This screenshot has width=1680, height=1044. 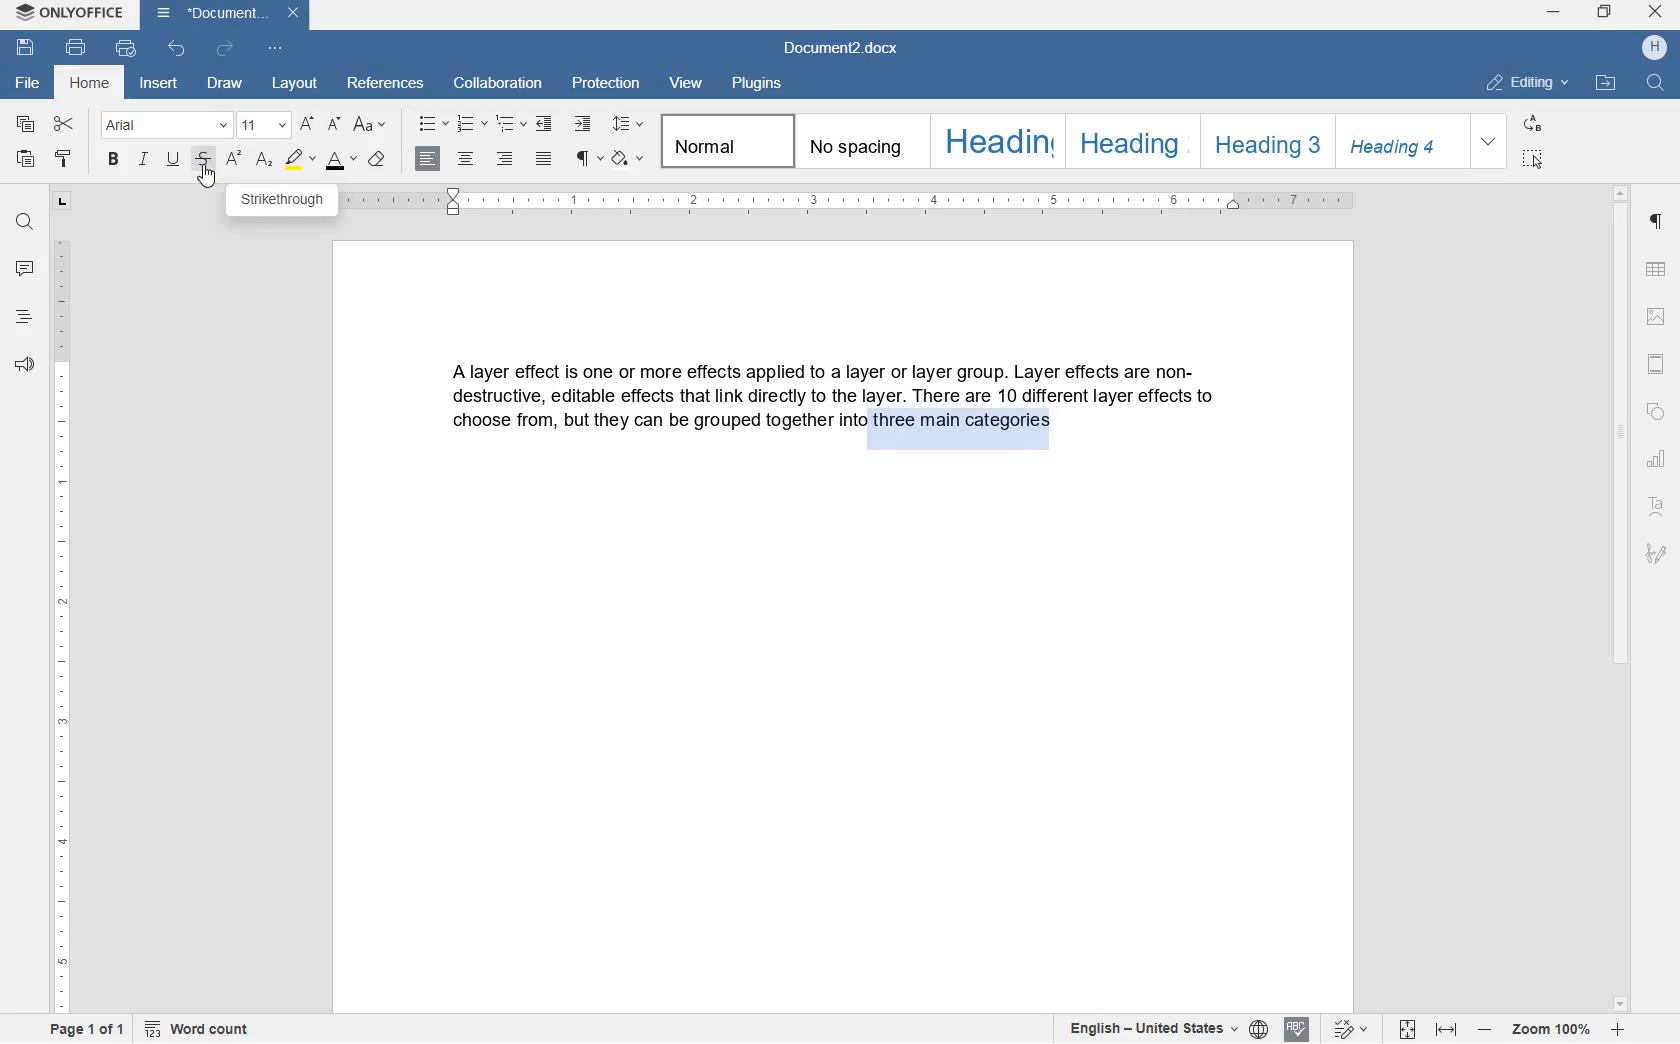 What do you see at coordinates (67, 13) in the screenshot?
I see `system name` at bounding box center [67, 13].